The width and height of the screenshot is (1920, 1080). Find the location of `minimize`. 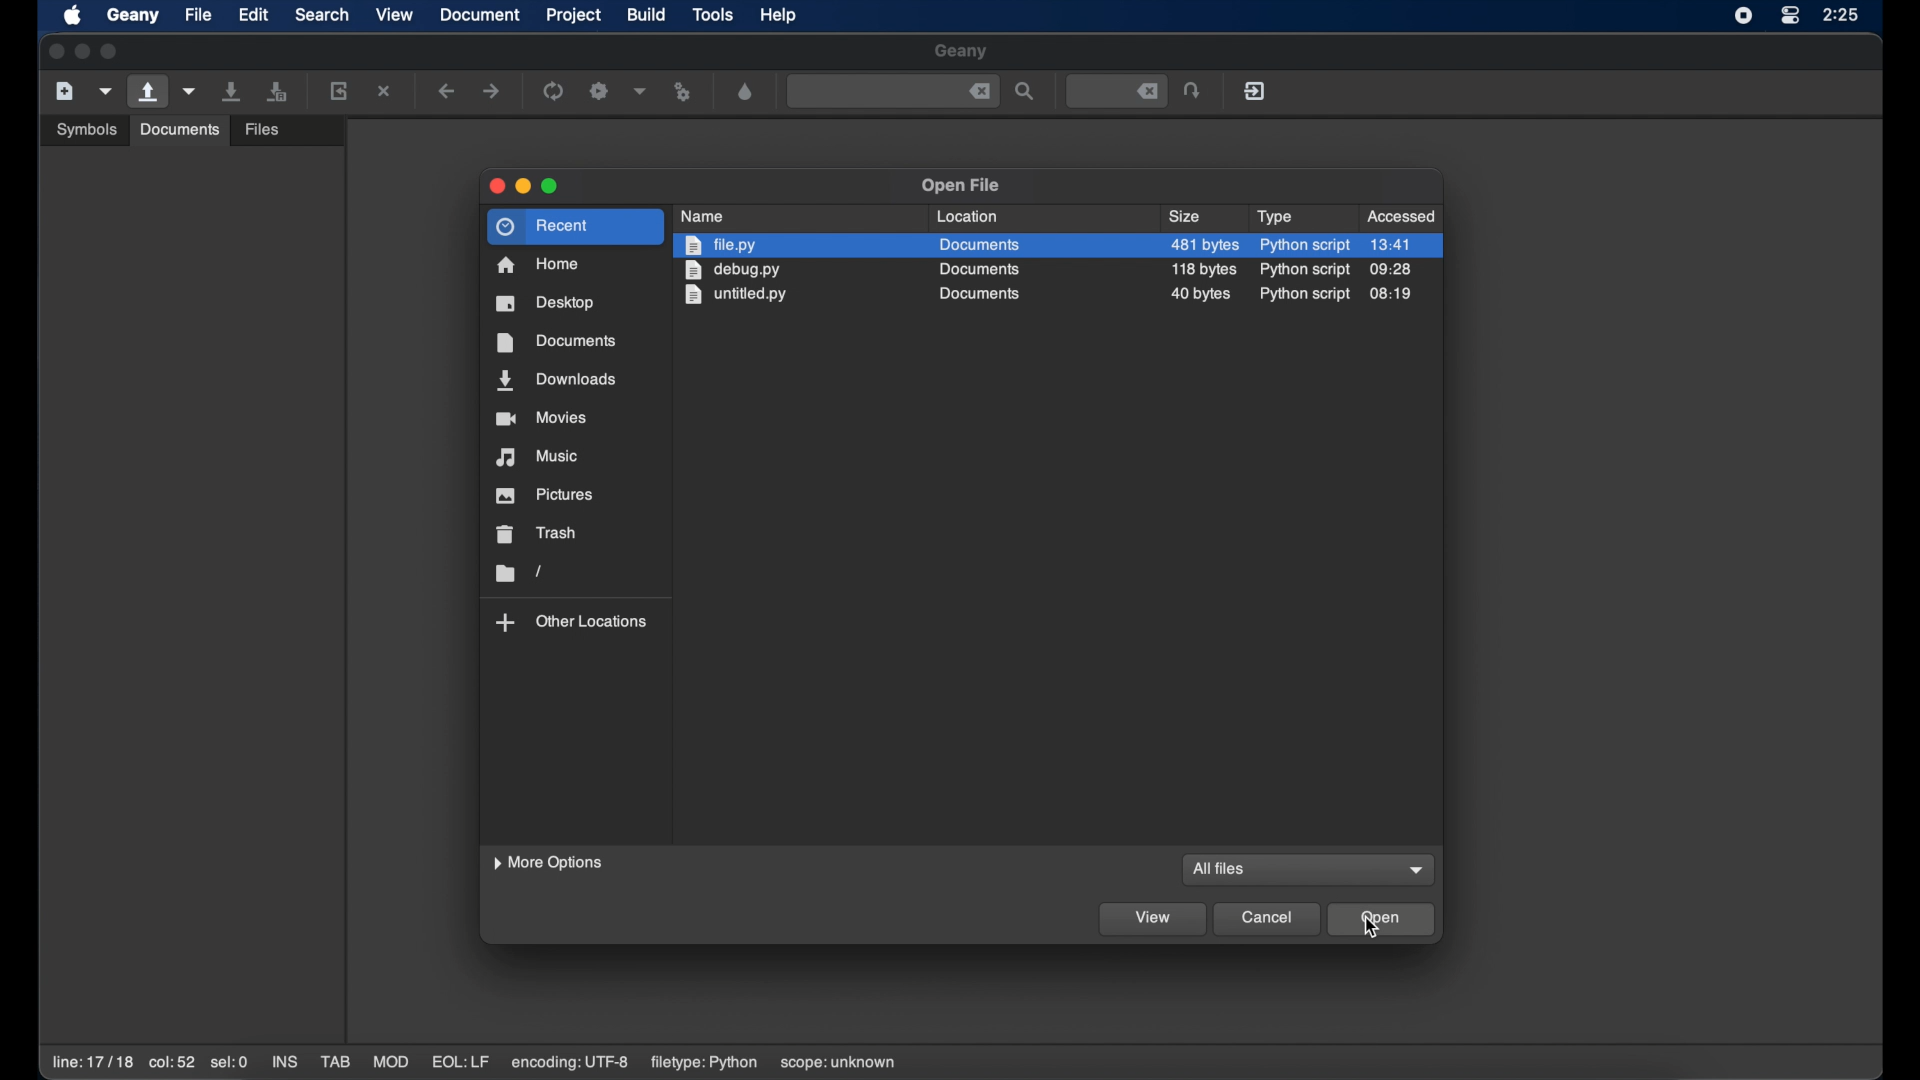

minimize is located at coordinates (523, 187).